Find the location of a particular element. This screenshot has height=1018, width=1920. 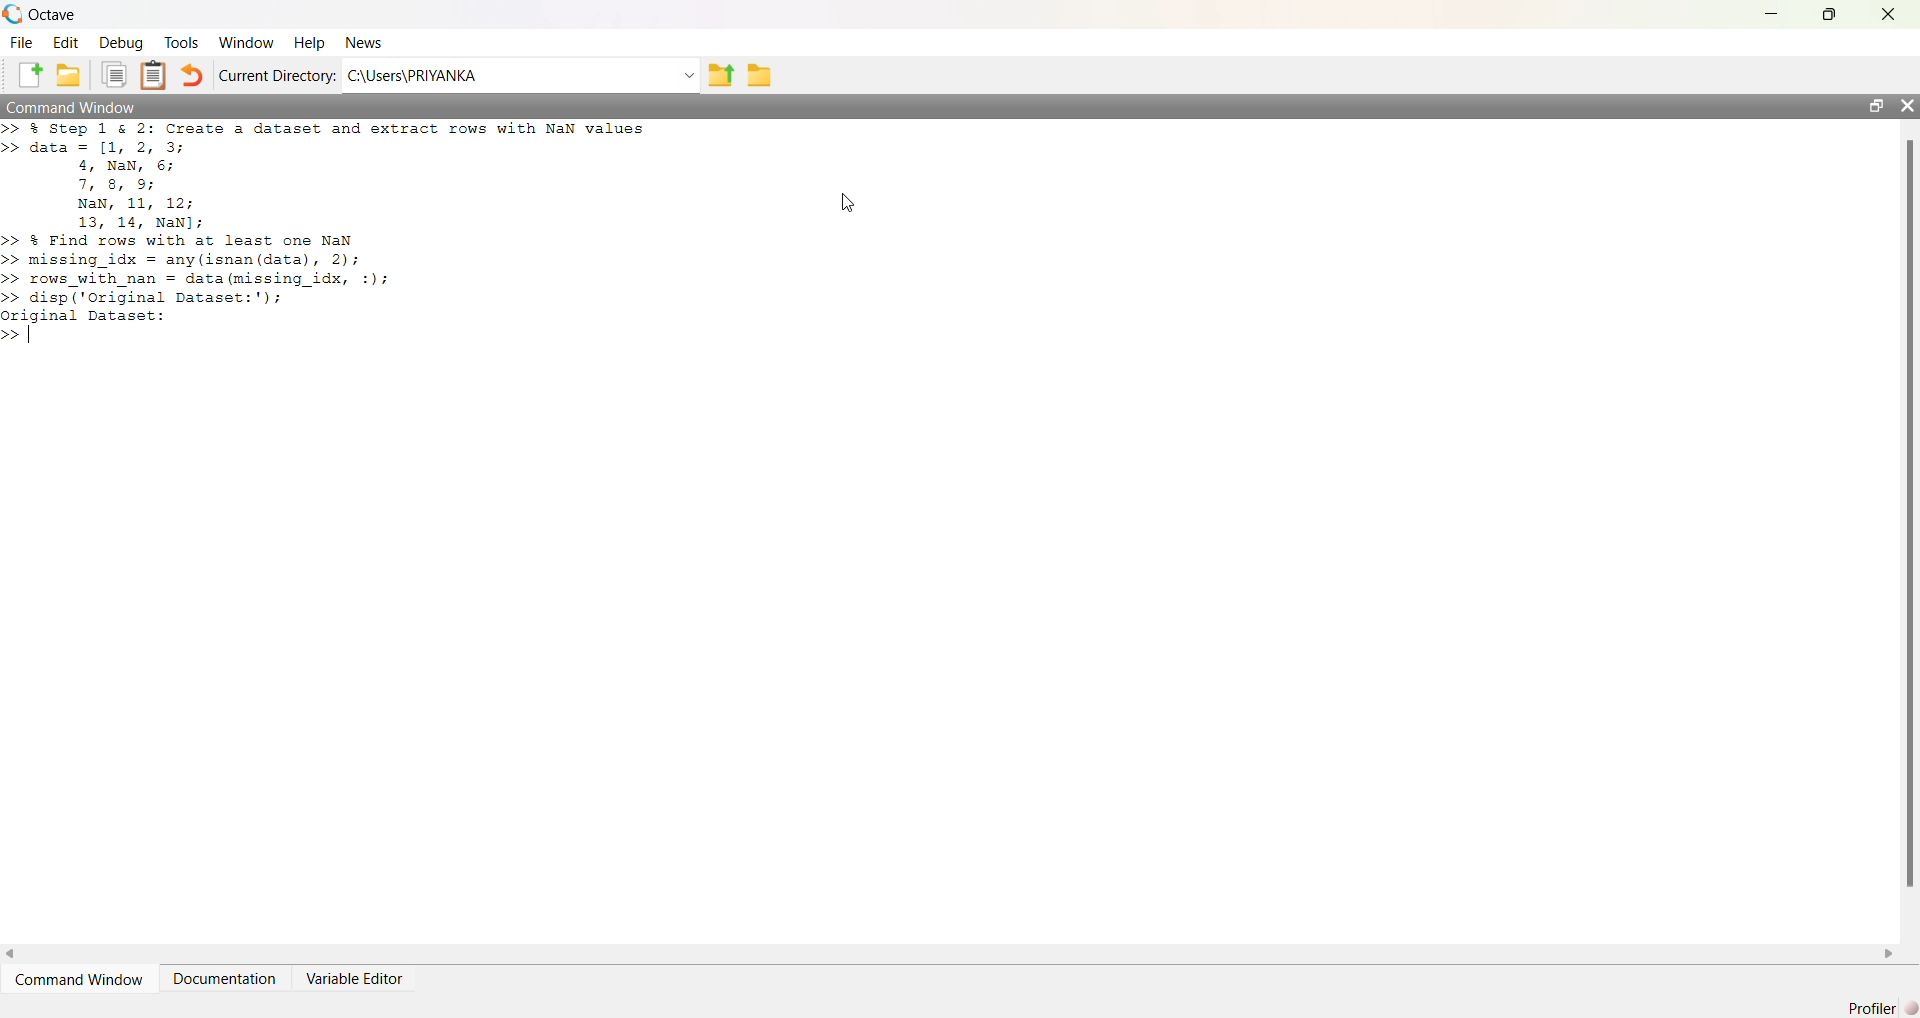

scroll right is located at coordinates (1889, 955).